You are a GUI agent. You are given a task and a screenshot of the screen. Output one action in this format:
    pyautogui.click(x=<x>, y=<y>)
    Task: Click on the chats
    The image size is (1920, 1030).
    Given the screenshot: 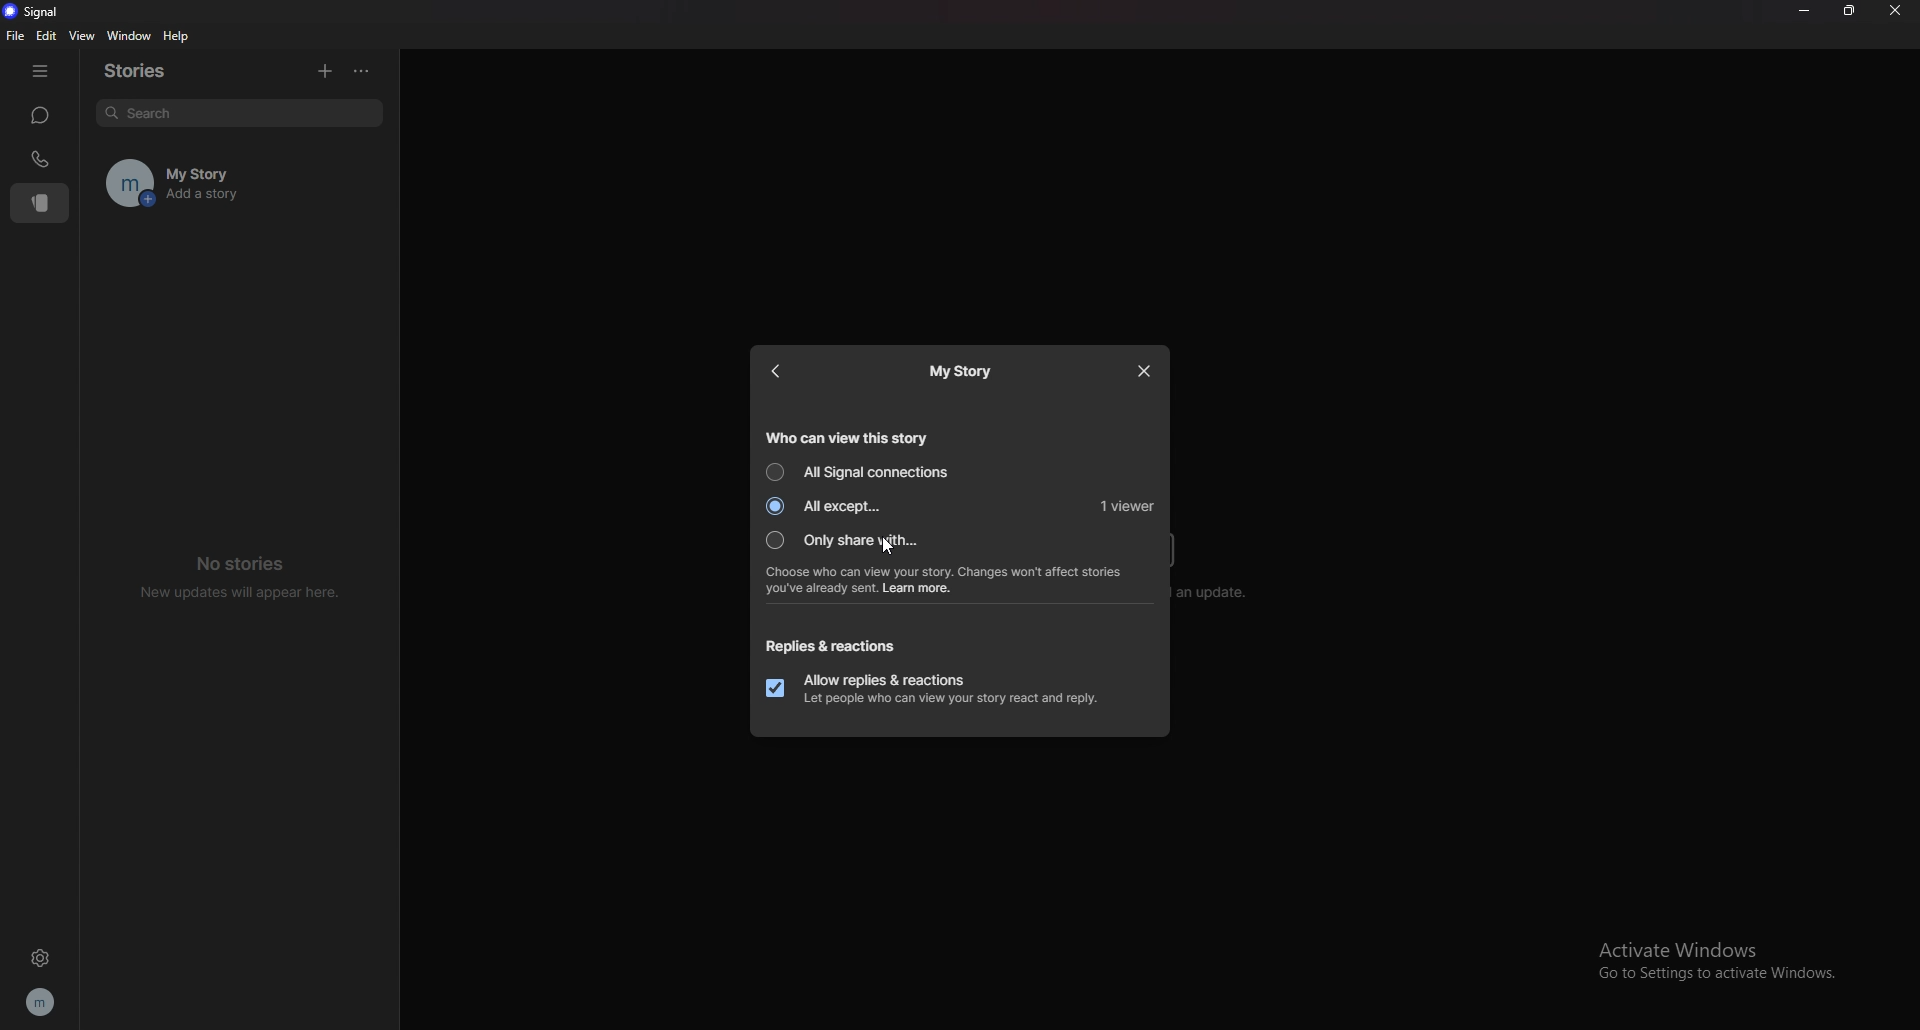 What is the action you would take?
    pyautogui.click(x=41, y=116)
    